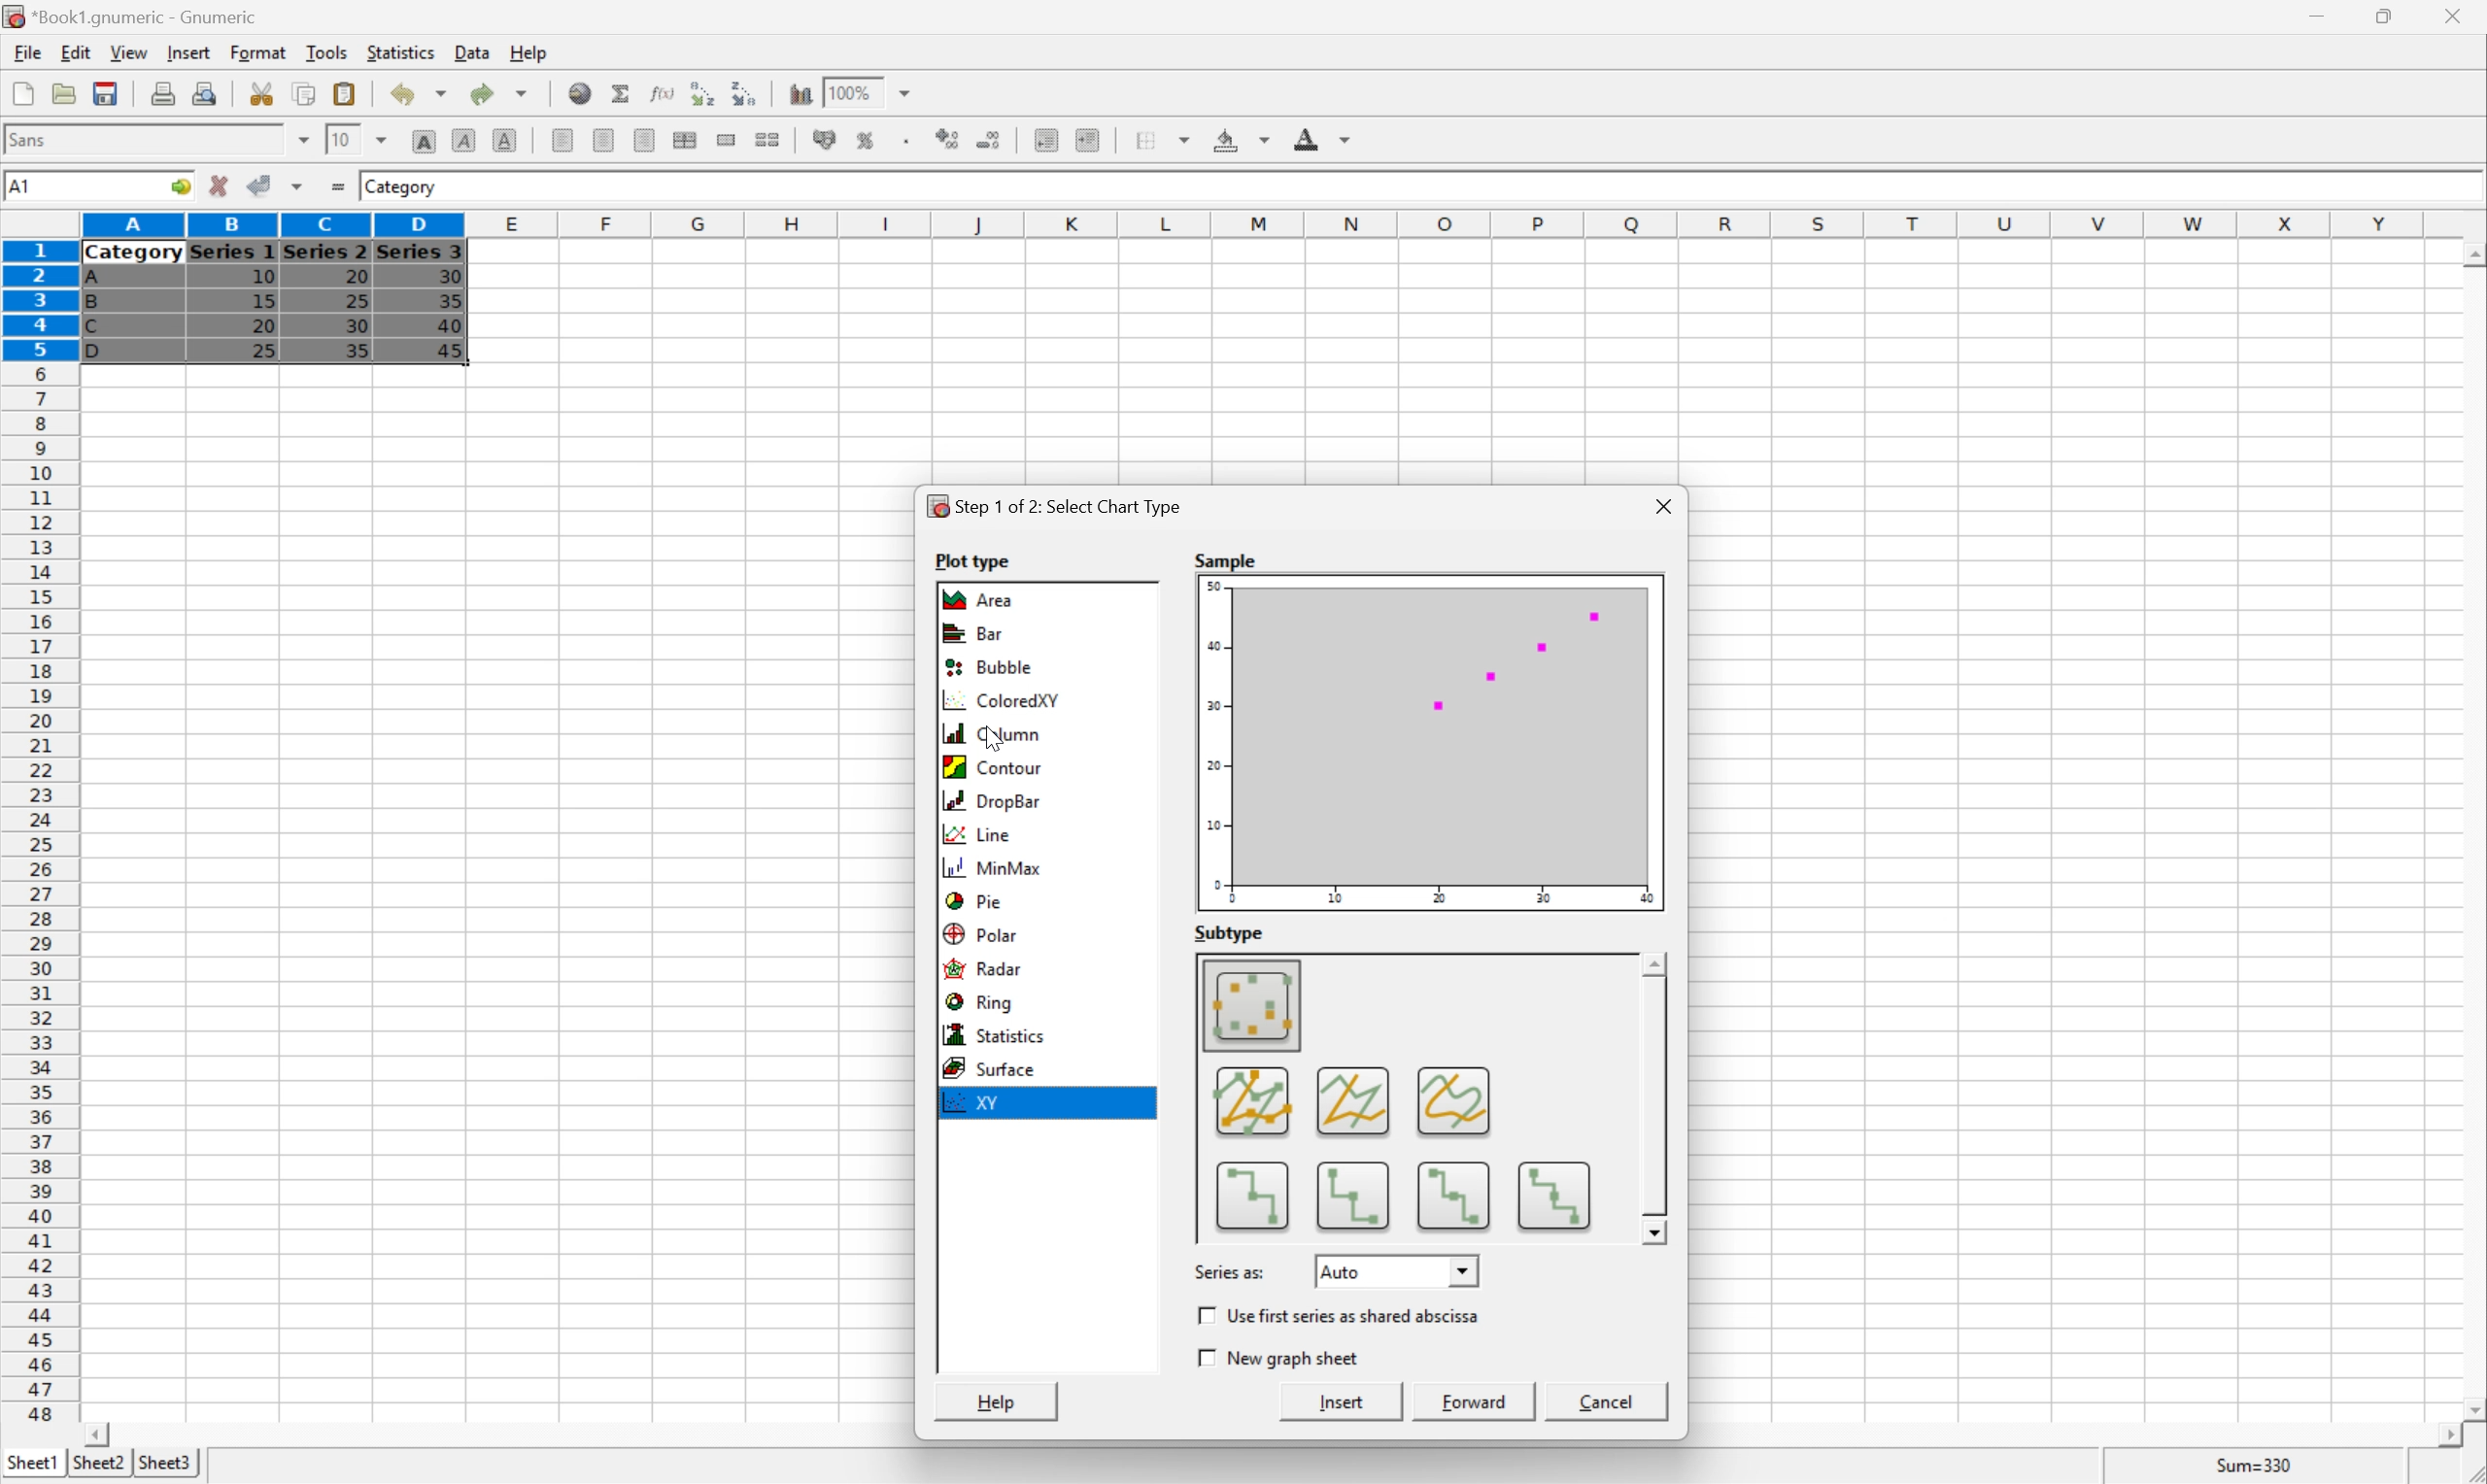 The image size is (2487, 1484). What do you see at coordinates (2470, 253) in the screenshot?
I see `Scroll Up` at bounding box center [2470, 253].